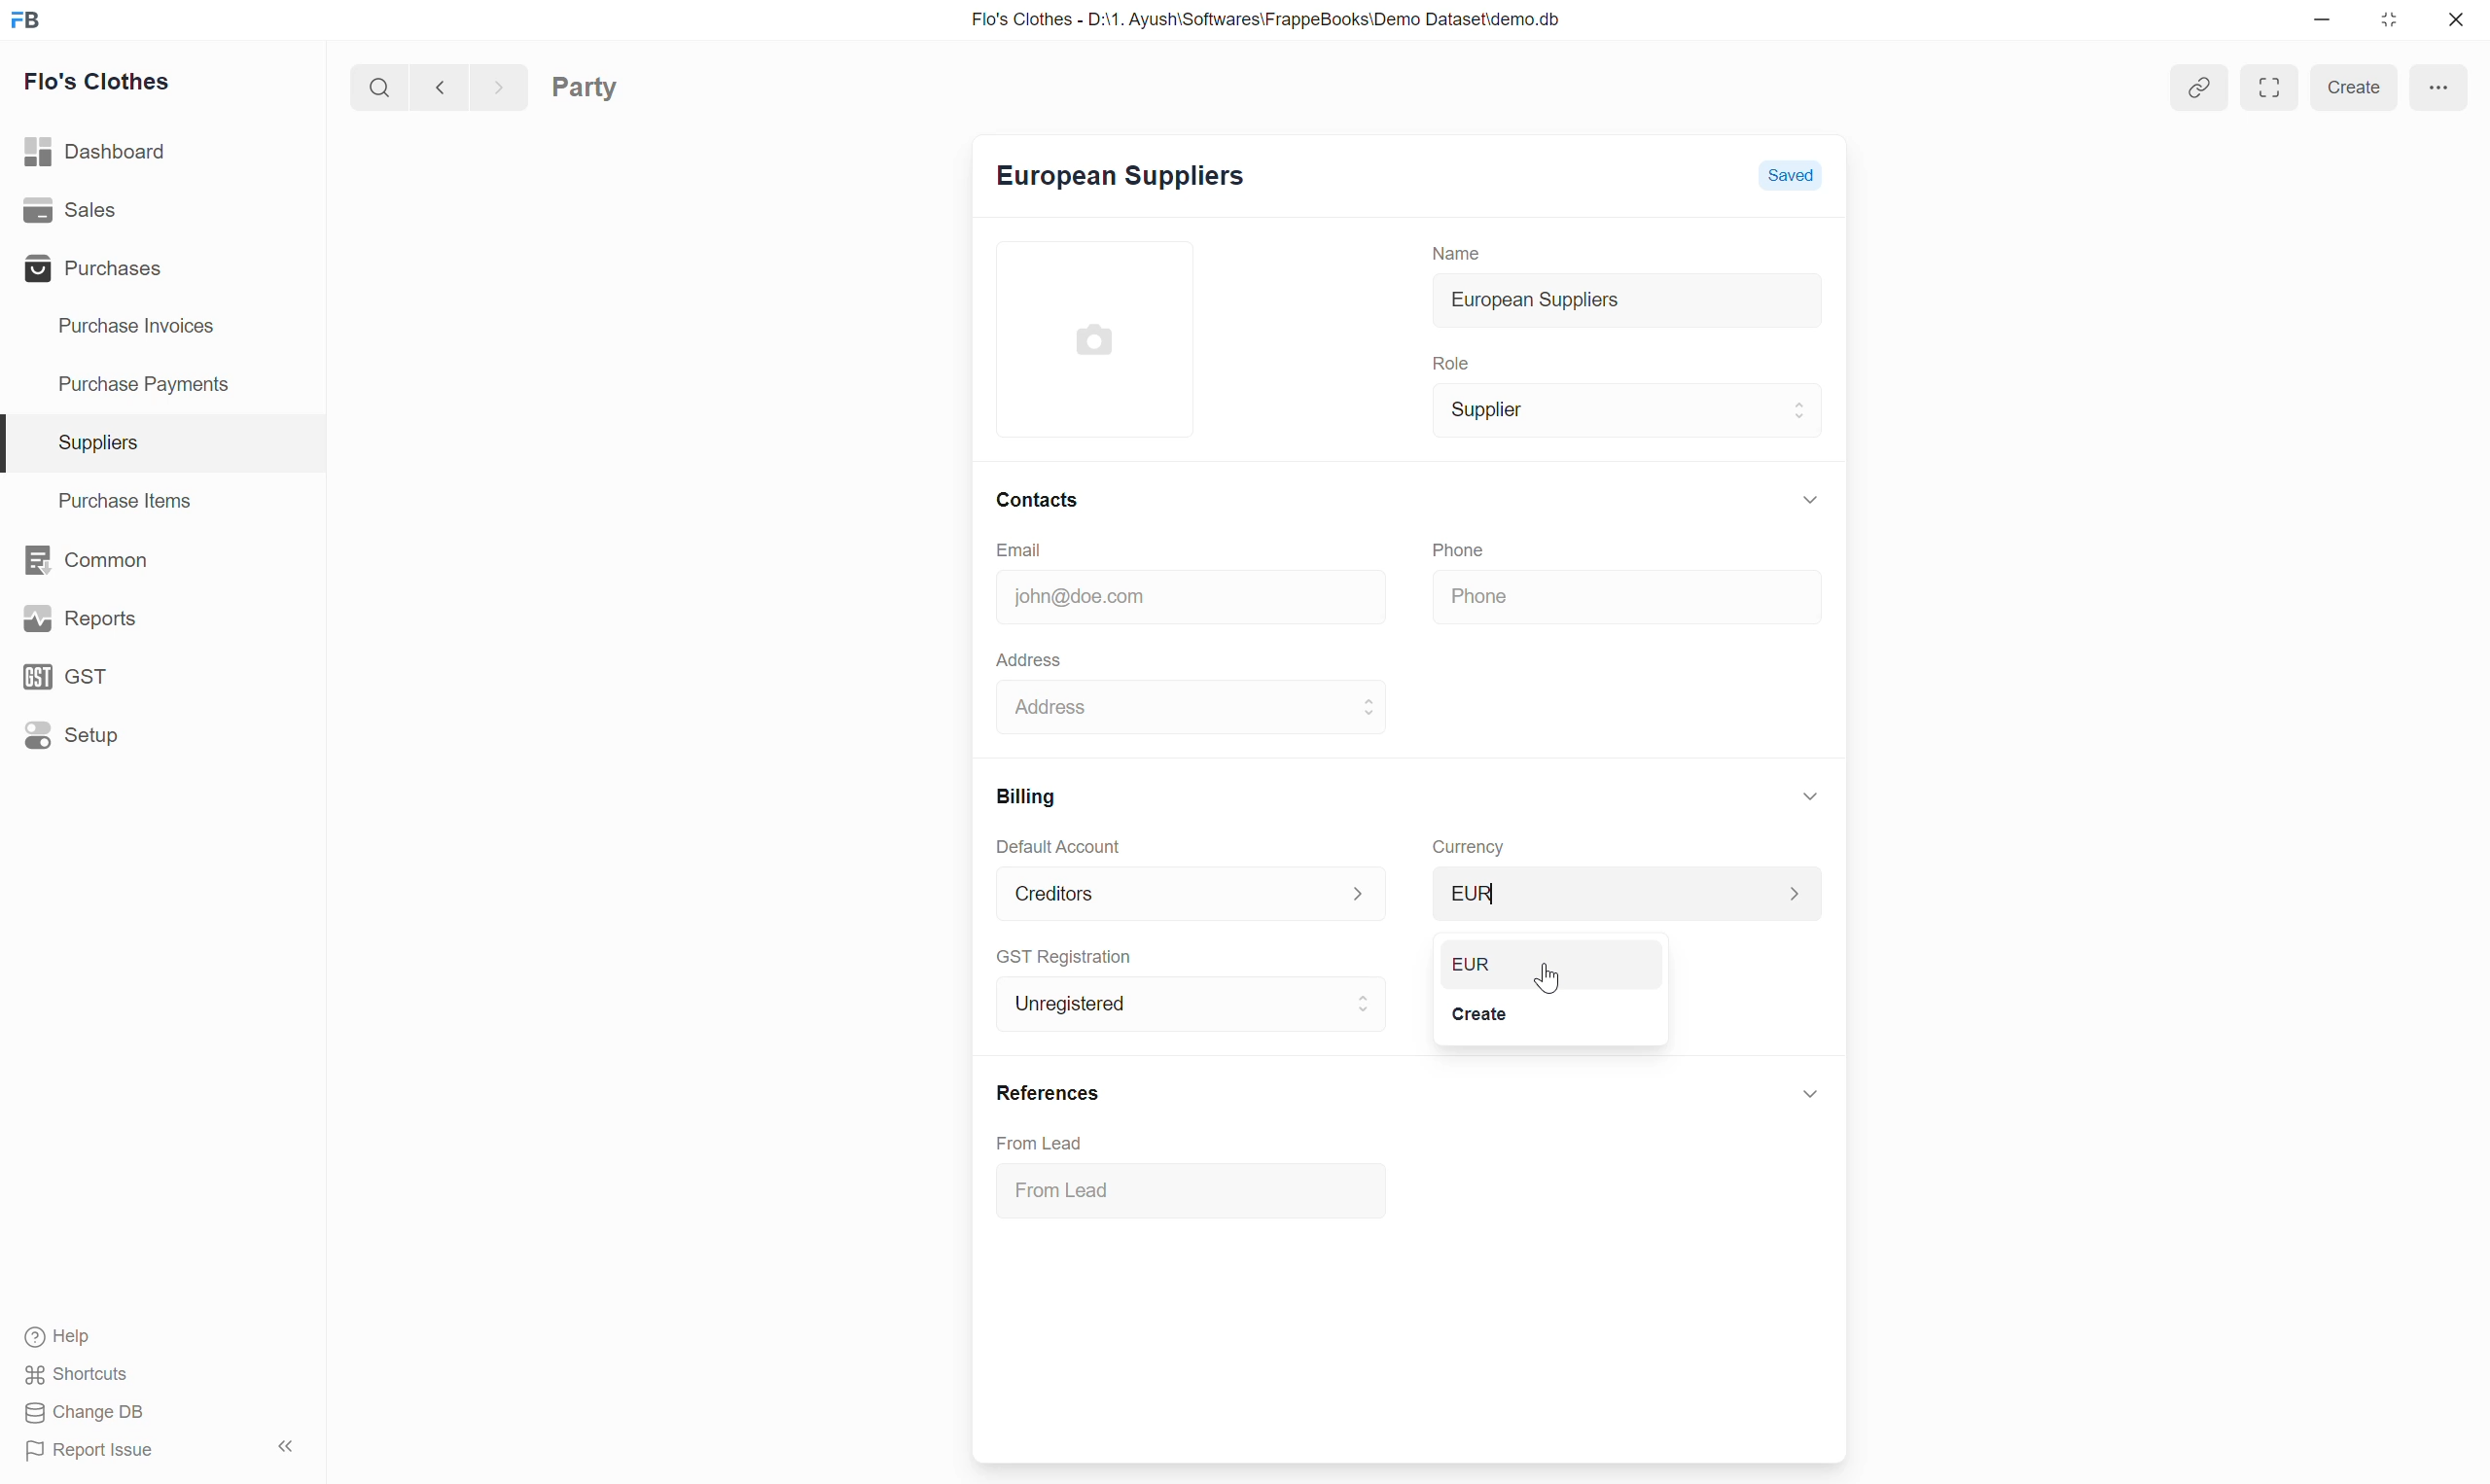  I want to click on Unregistered, so click(1066, 1002).